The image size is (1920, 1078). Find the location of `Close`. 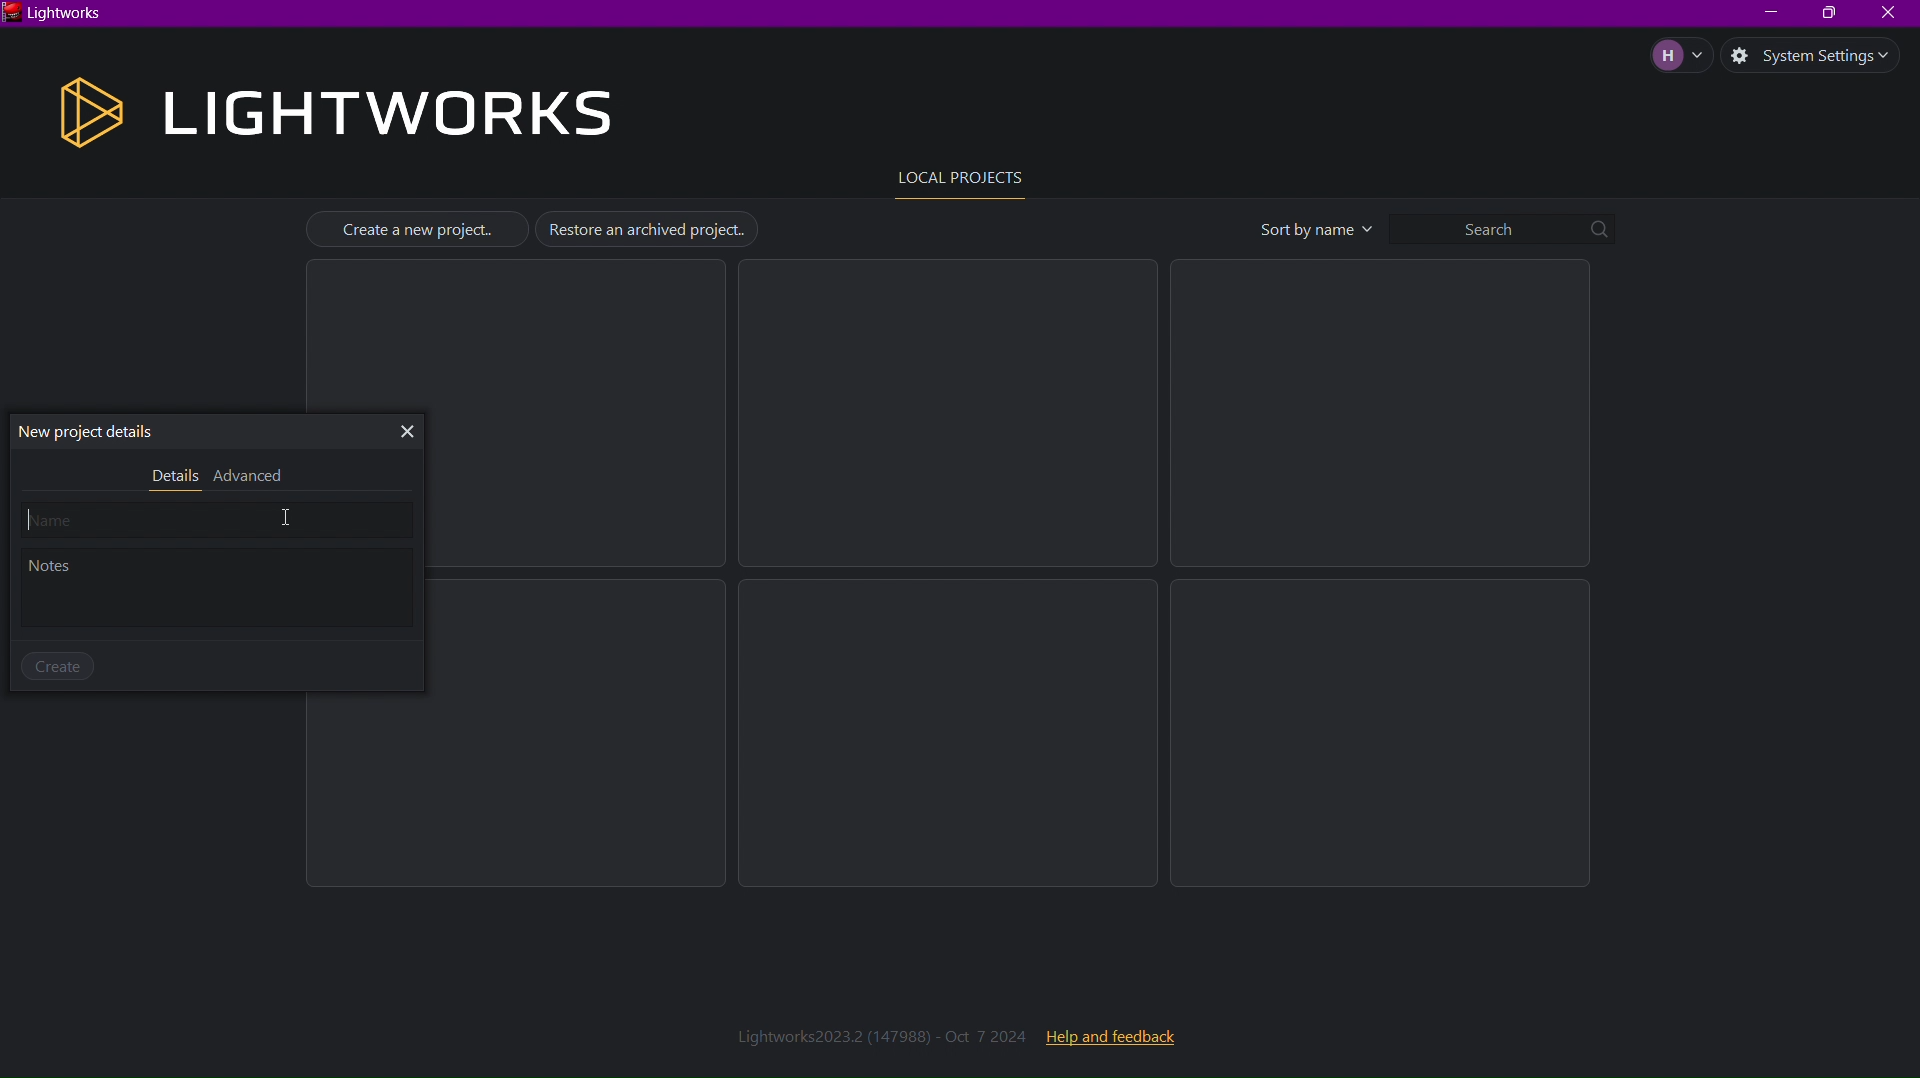

Close is located at coordinates (405, 433).